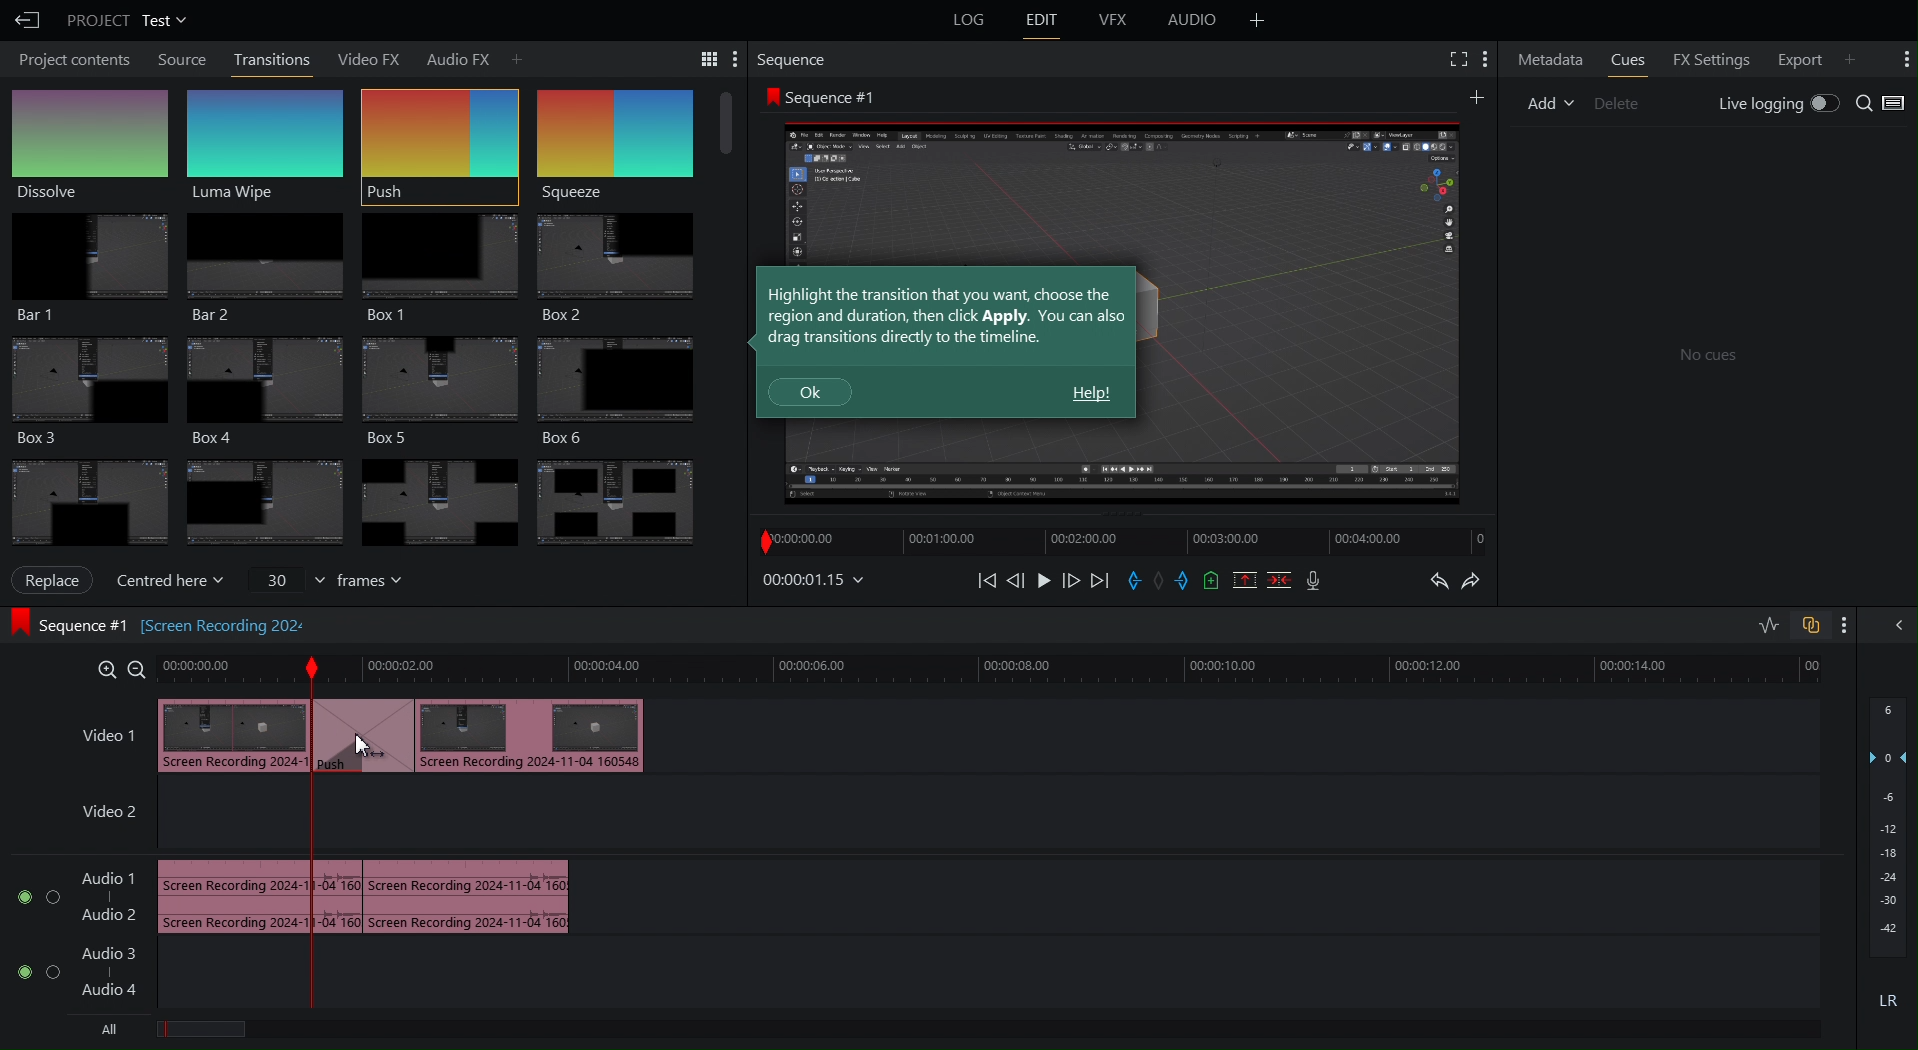 The width and height of the screenshot is (1918, 1050). I want to click on Delete, so click(1617, 102).